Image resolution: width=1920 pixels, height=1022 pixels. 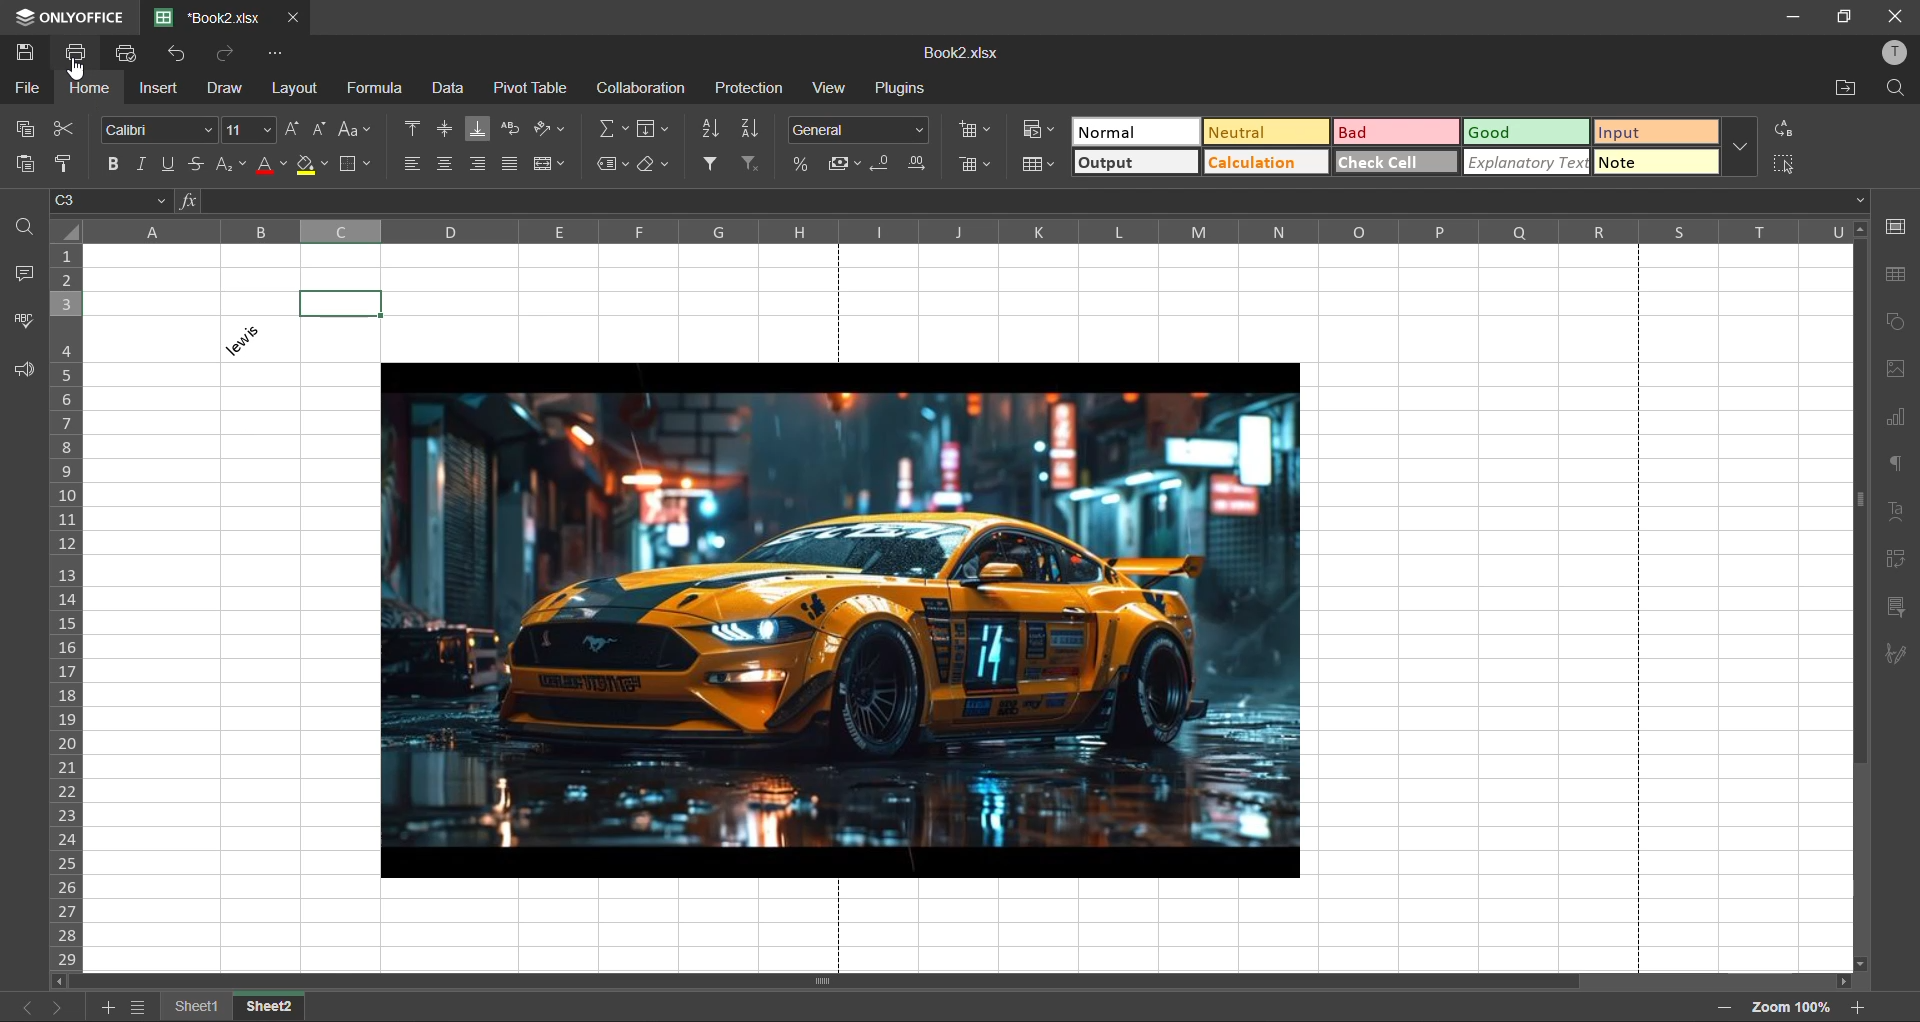 What do you see at coordinates (226, 55) in the screenshot?
I see `redo` at bounding box center [226, 55].